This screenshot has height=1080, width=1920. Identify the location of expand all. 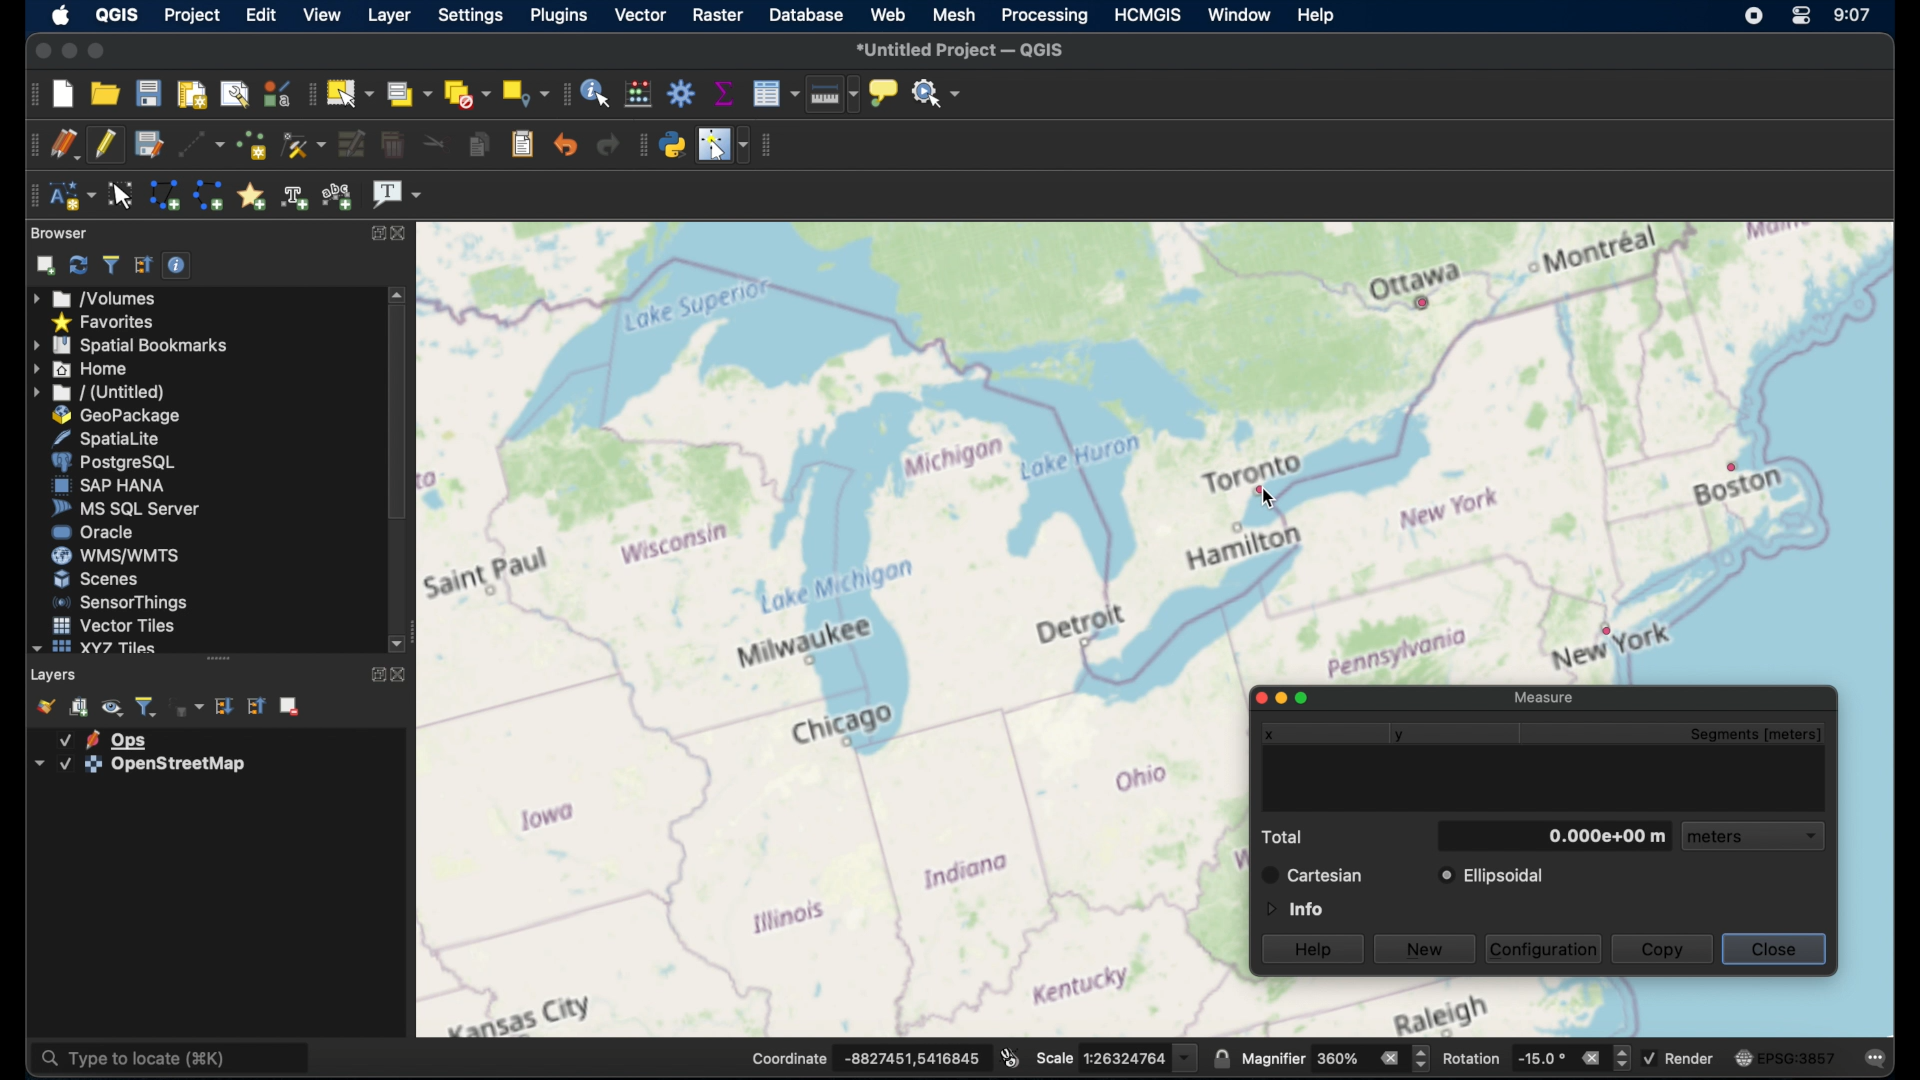
(225, 706).